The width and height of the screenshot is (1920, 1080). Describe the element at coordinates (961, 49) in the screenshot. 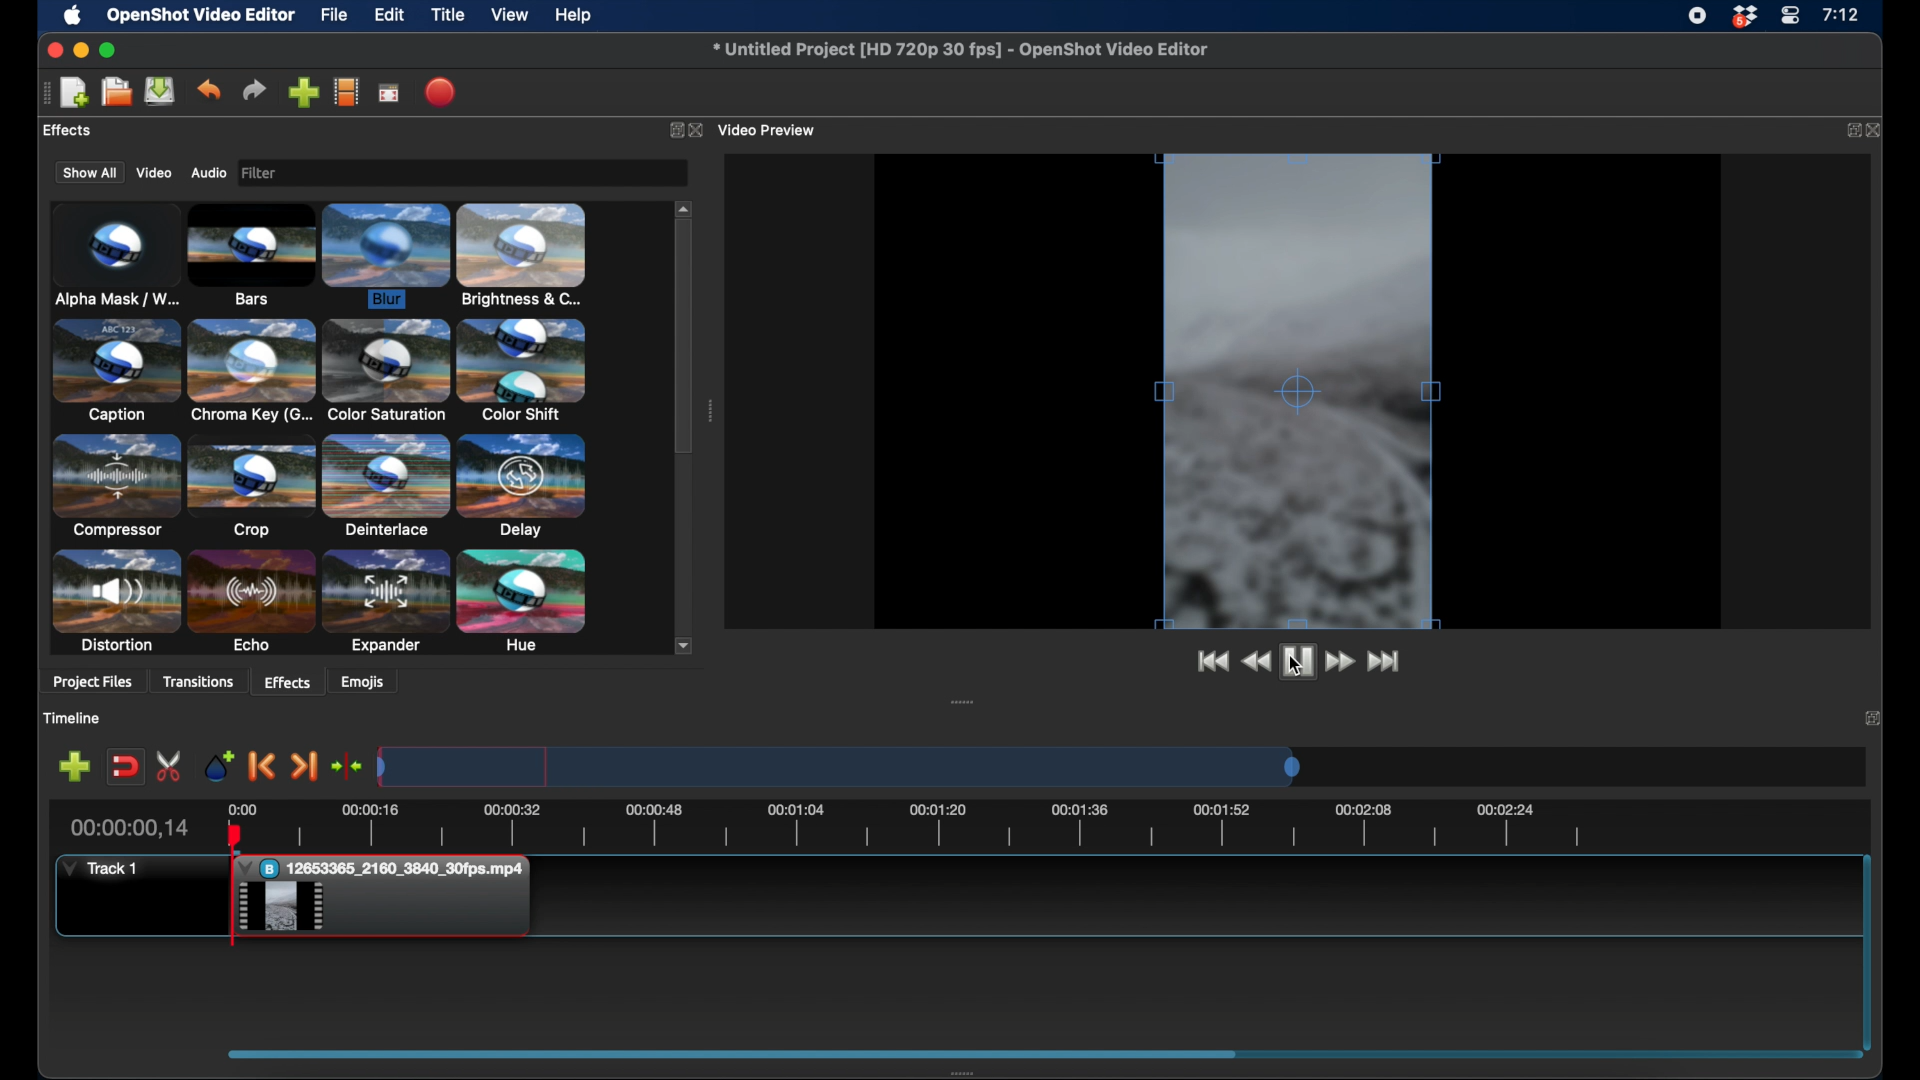

I see `file name` at that location.